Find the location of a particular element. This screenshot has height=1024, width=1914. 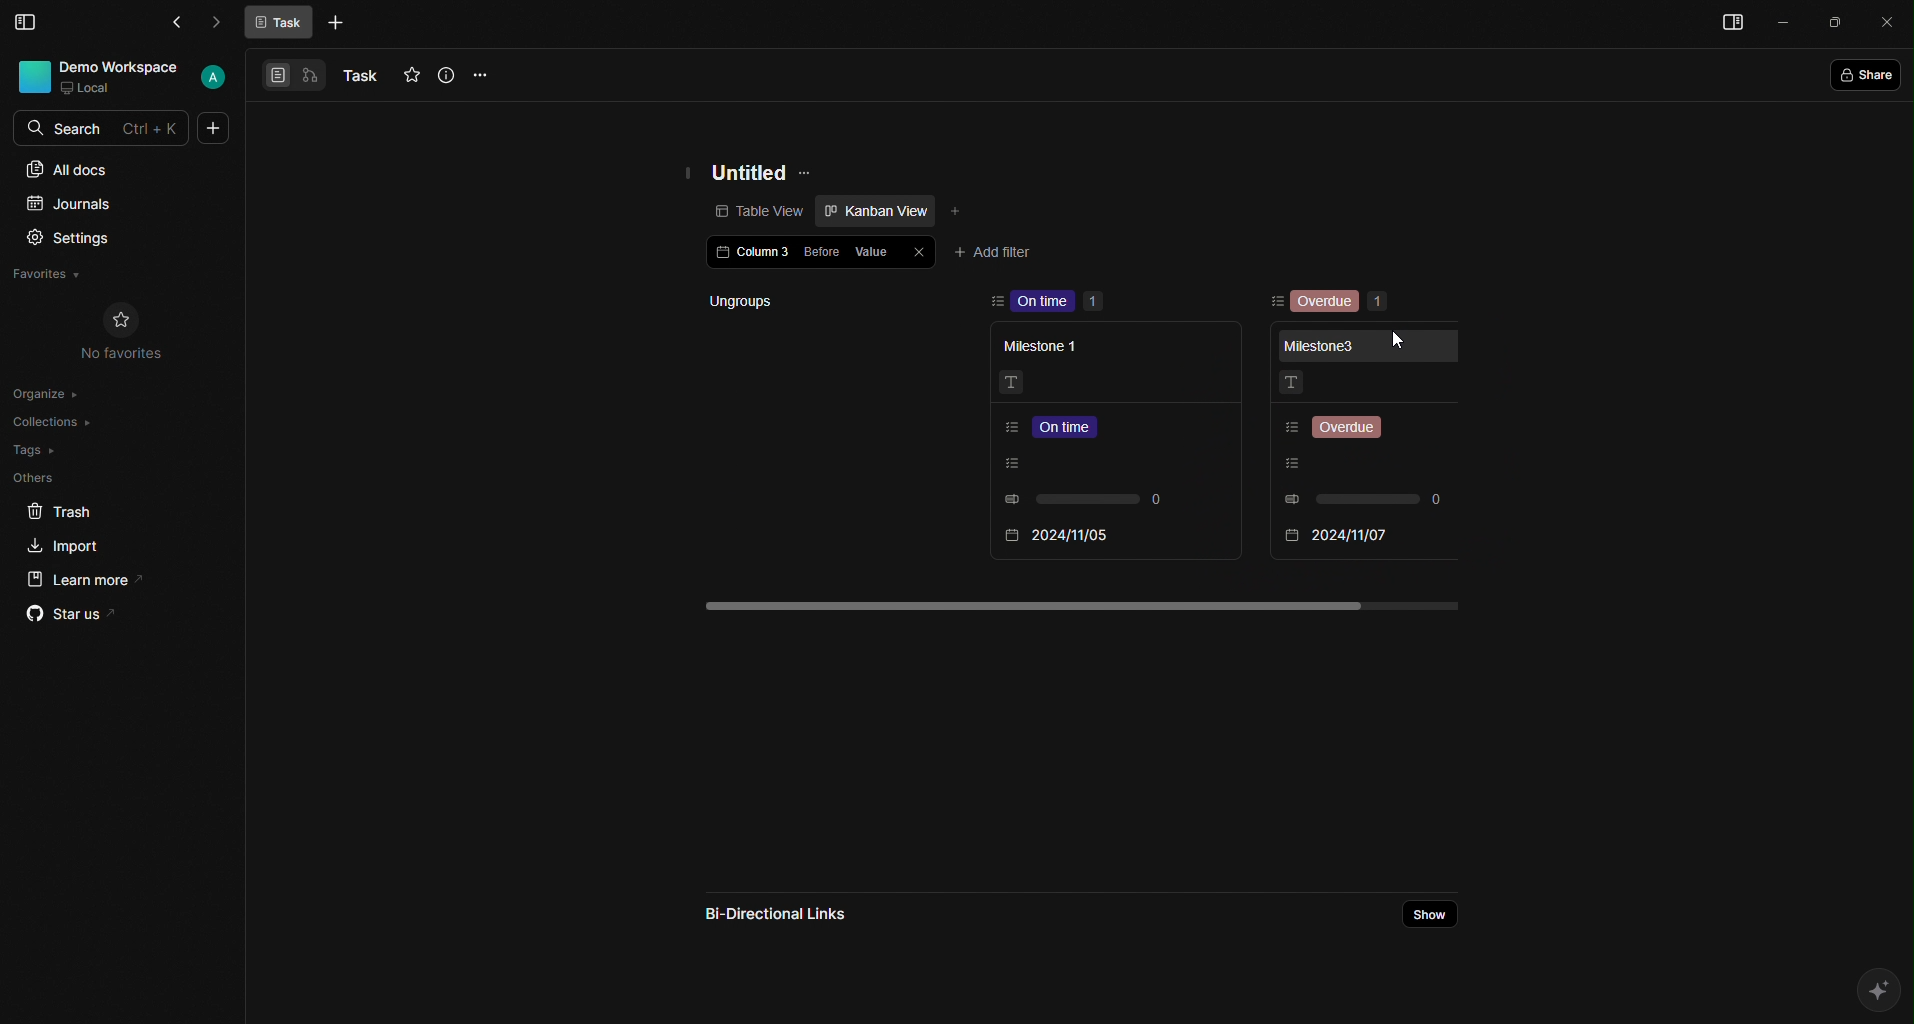

Sorting is located at coordinates (1274, 301).